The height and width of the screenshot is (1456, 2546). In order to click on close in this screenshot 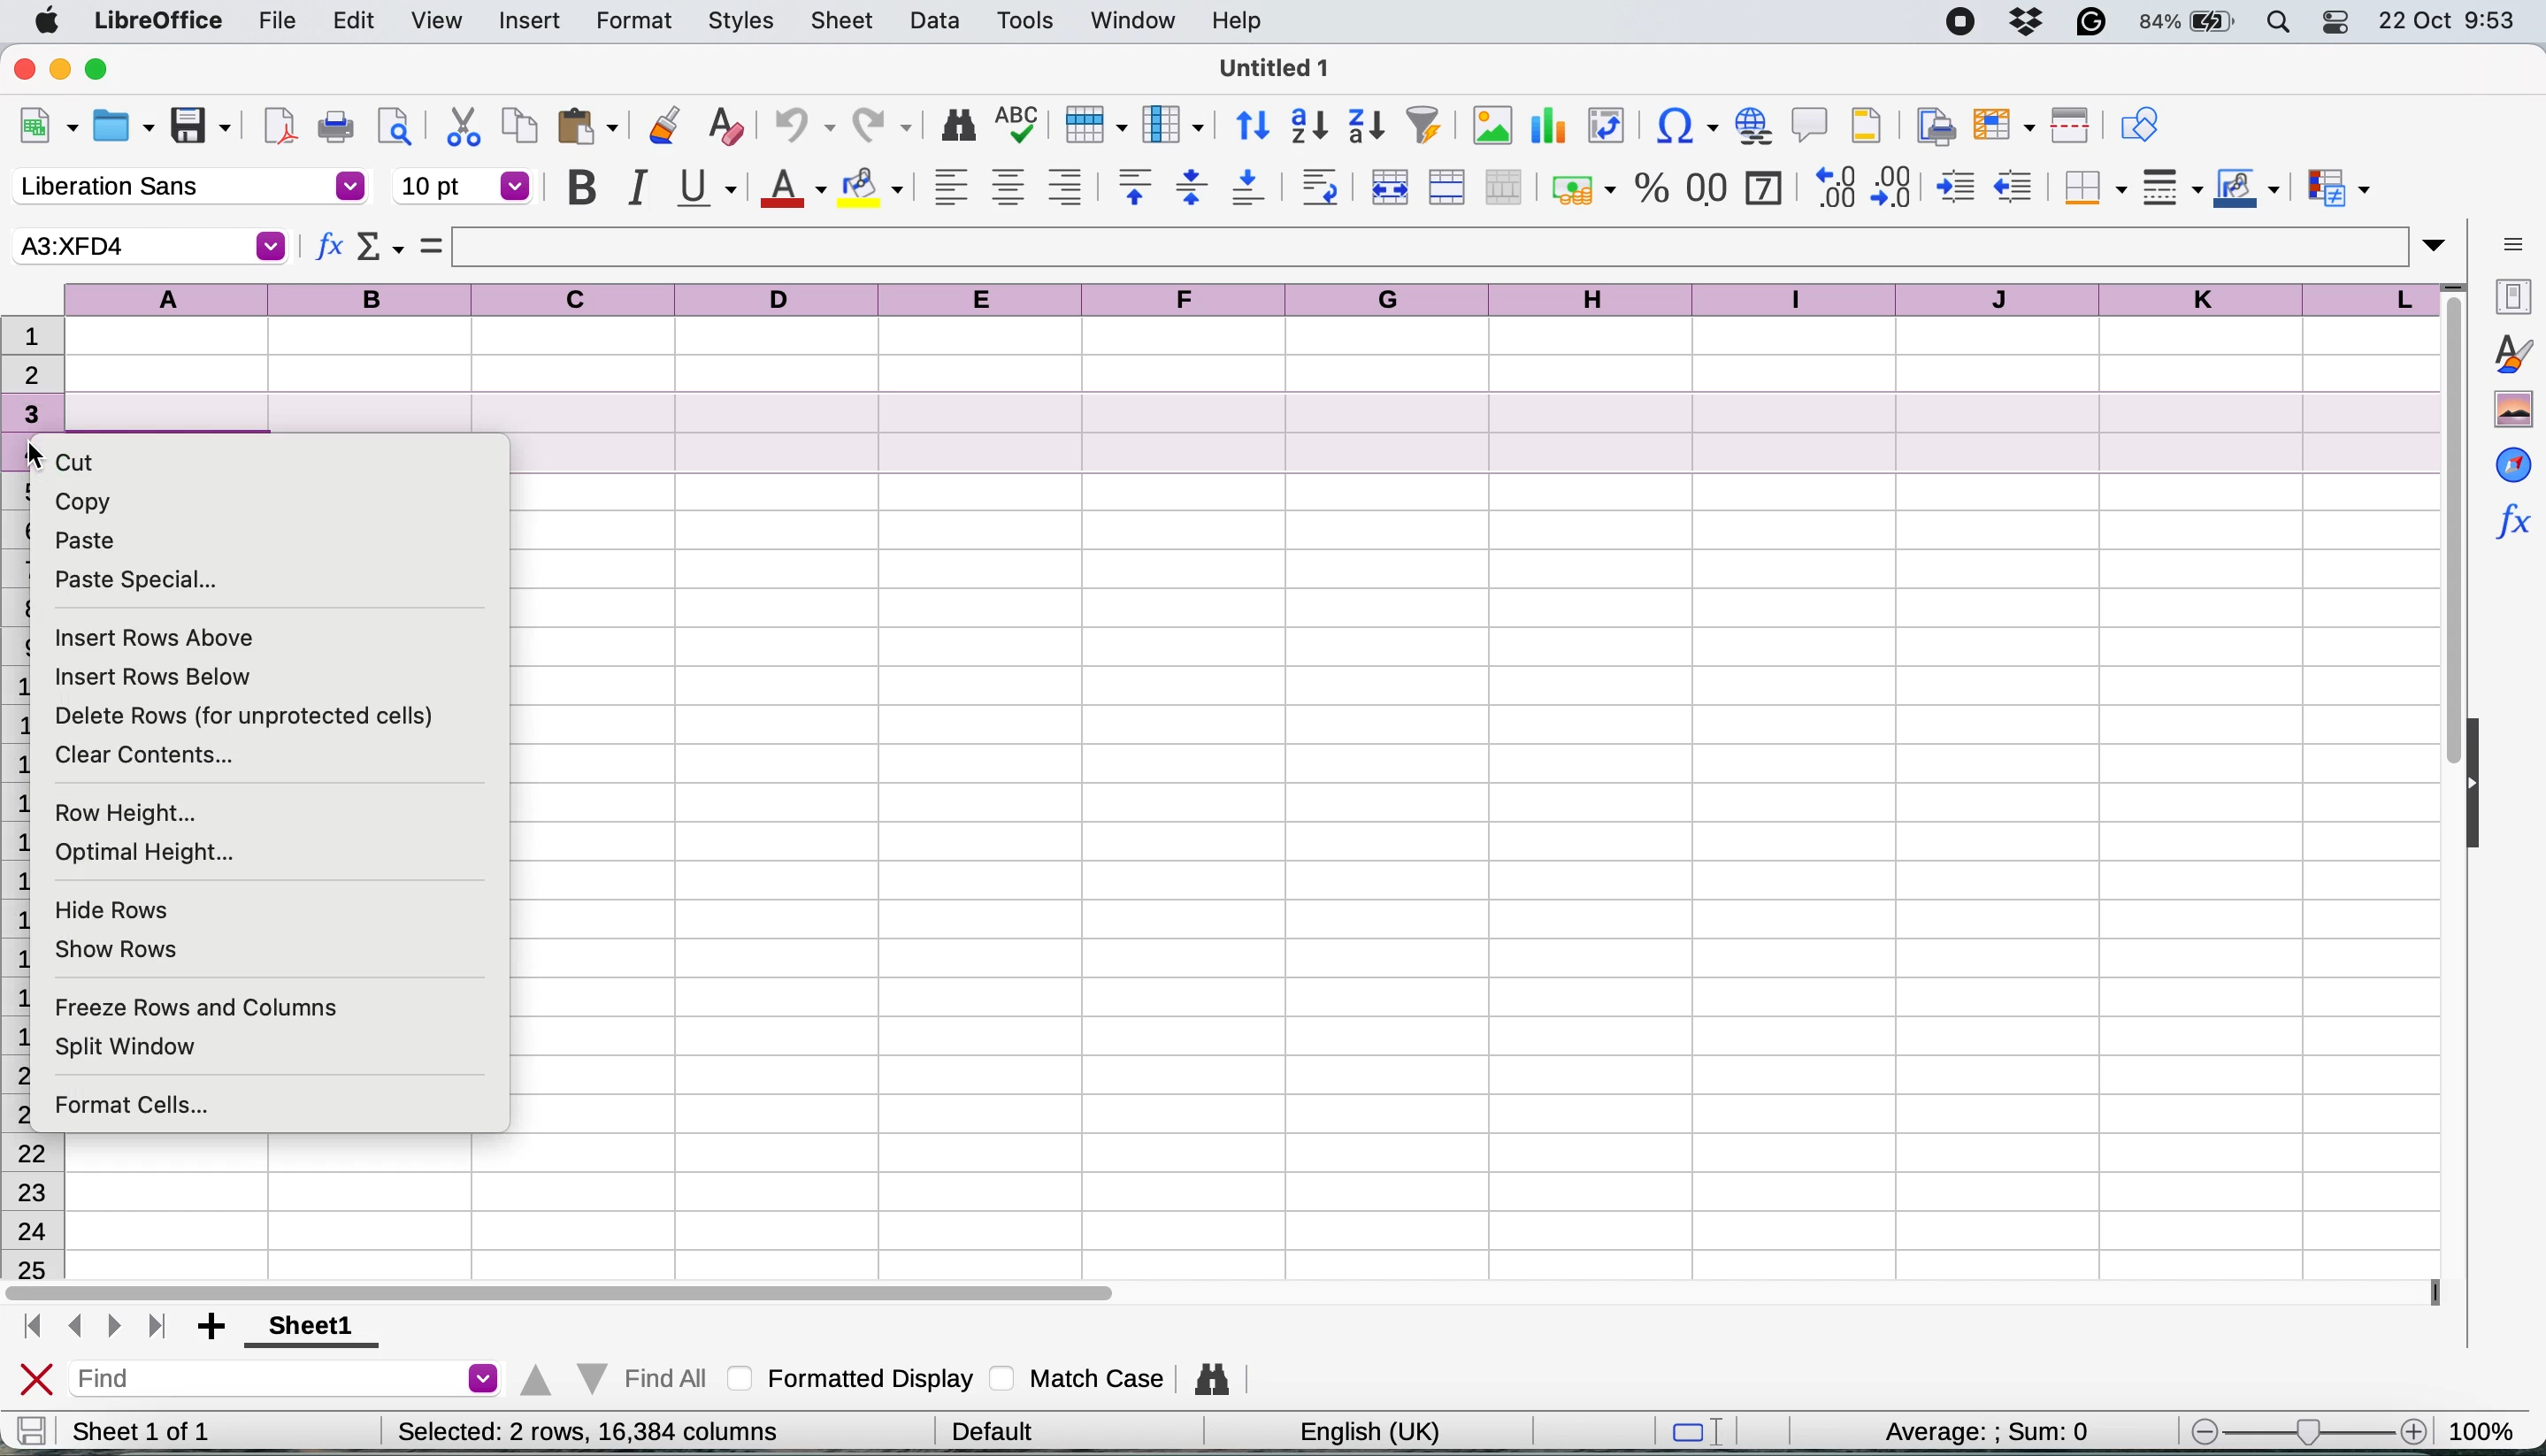, I will do `click(24, 67)`.